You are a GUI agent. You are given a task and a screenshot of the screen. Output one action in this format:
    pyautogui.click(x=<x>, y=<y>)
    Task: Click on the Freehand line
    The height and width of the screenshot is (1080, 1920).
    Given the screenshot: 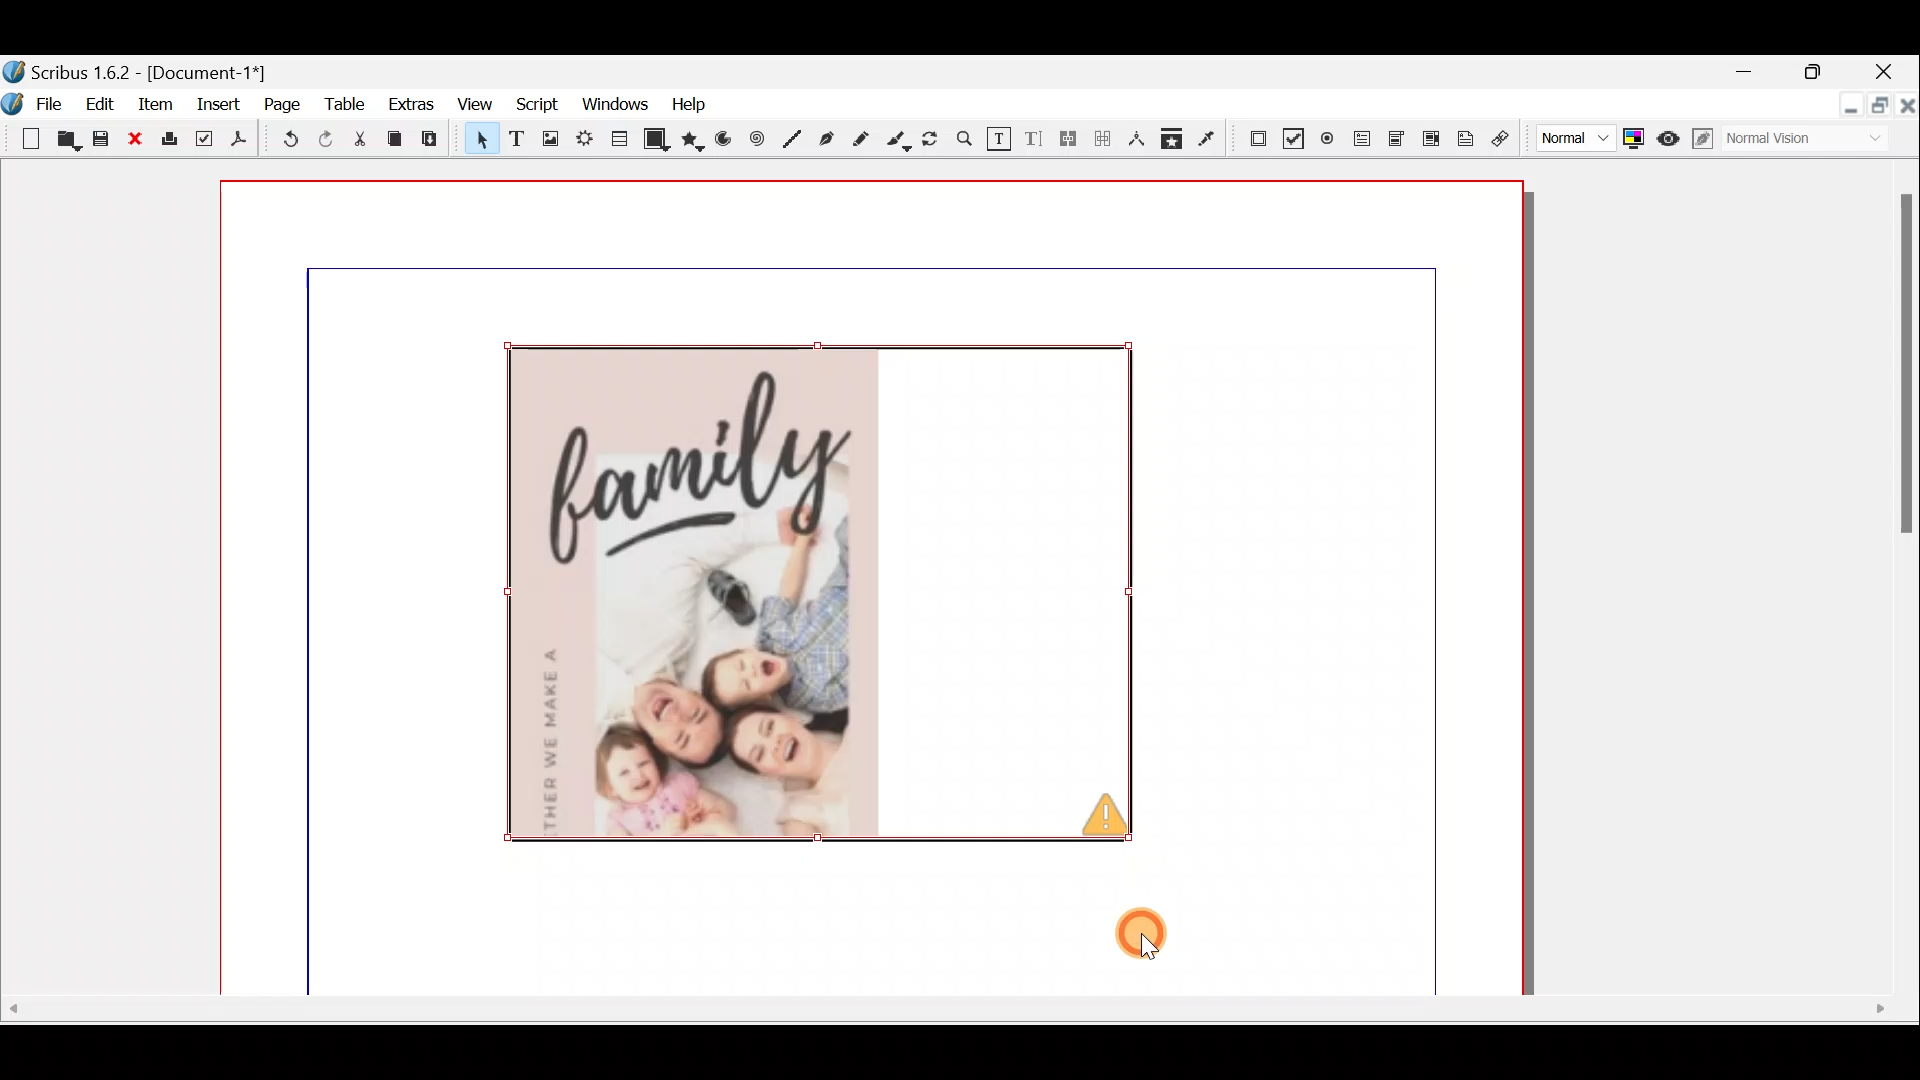 What is the action you would take?
    pyautogui.click(x=859, y=141)
    